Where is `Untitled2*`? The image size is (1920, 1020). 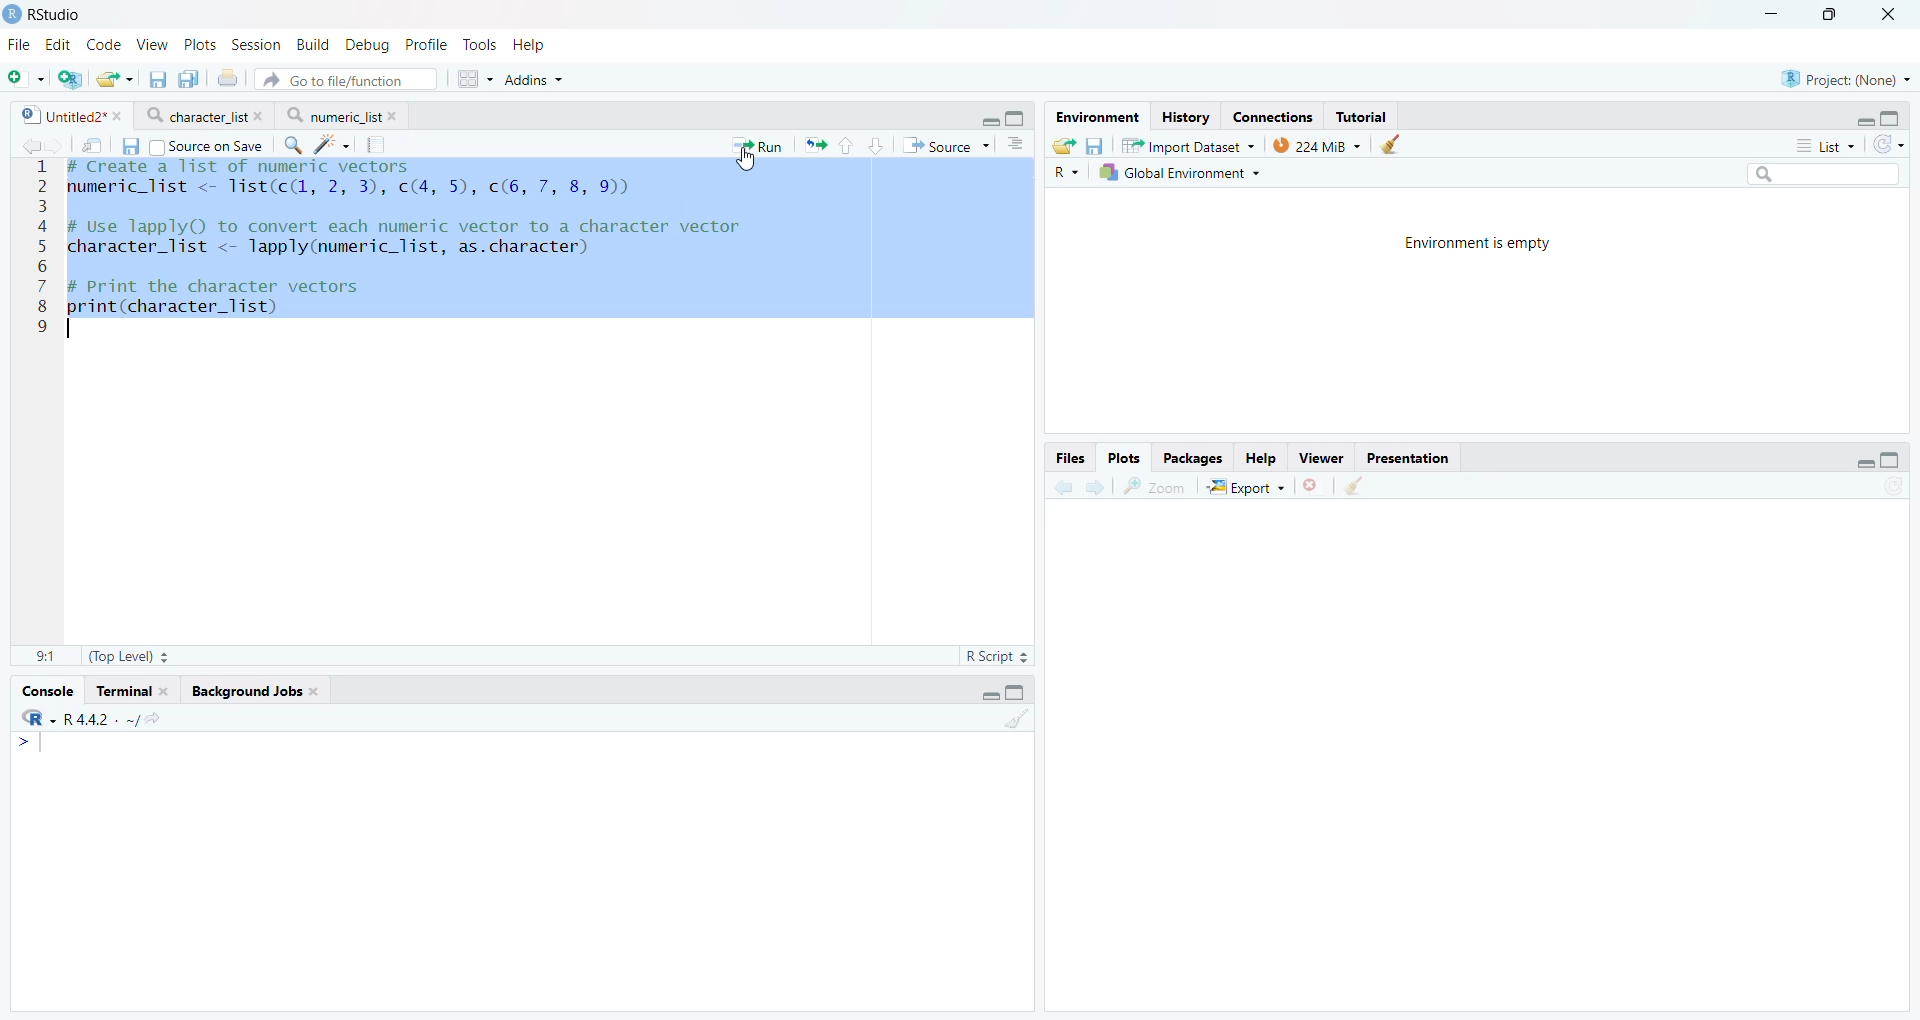 Untitled2* is located at coordinates (69, 114).